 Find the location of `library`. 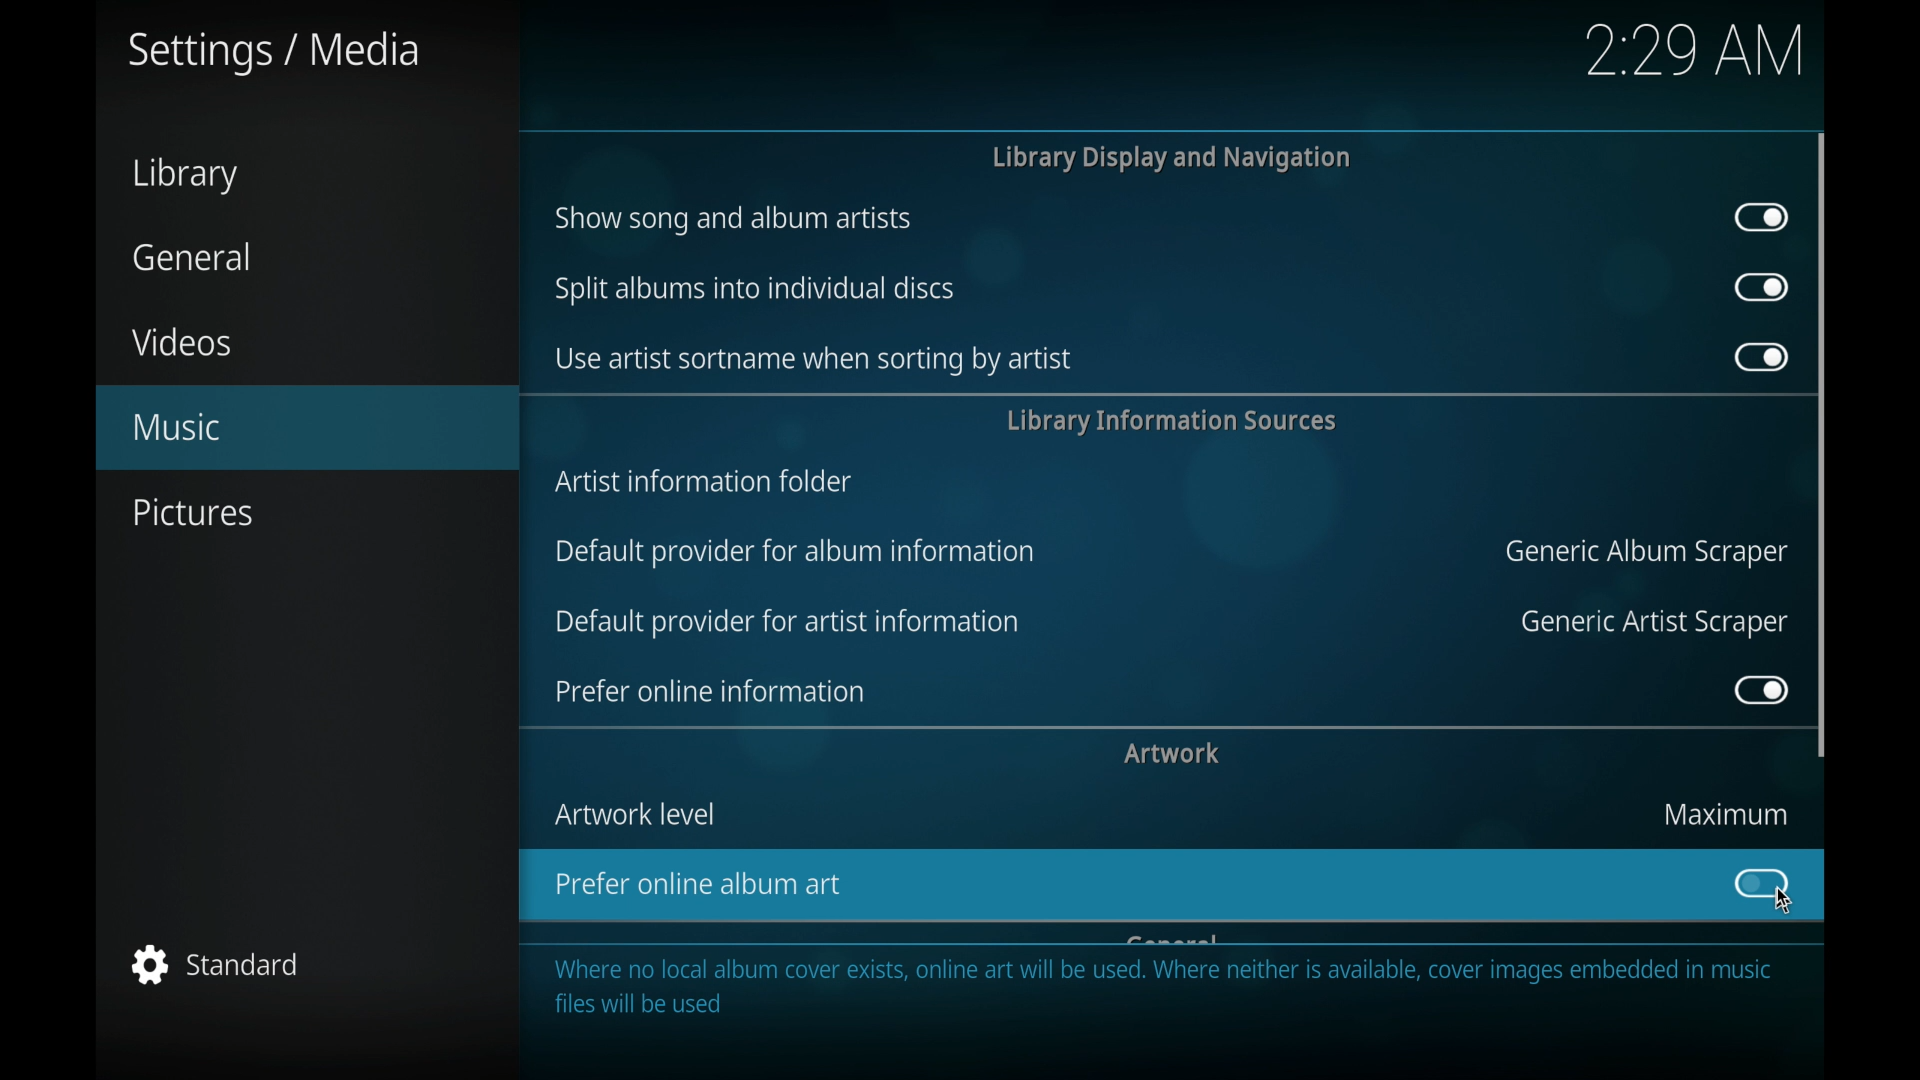

library is located at coordinates (185, 178).